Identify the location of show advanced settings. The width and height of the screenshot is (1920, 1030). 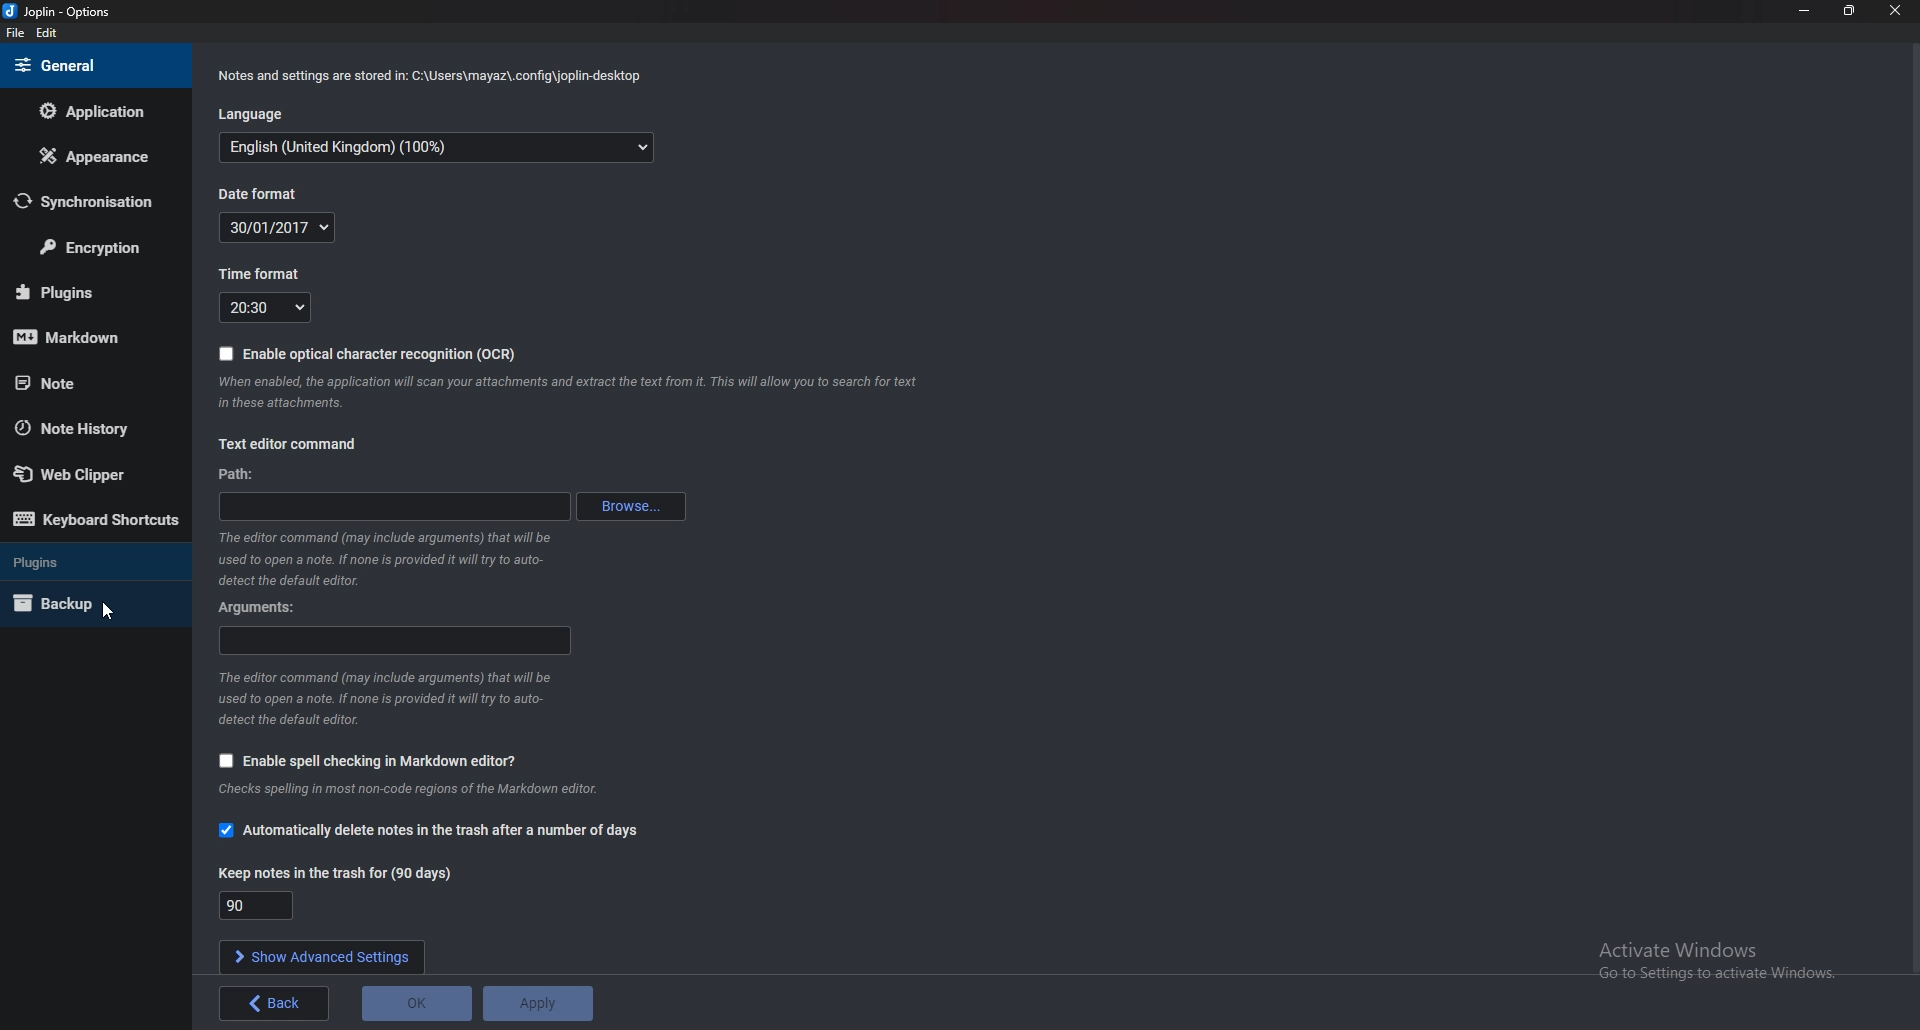
(324, 958).